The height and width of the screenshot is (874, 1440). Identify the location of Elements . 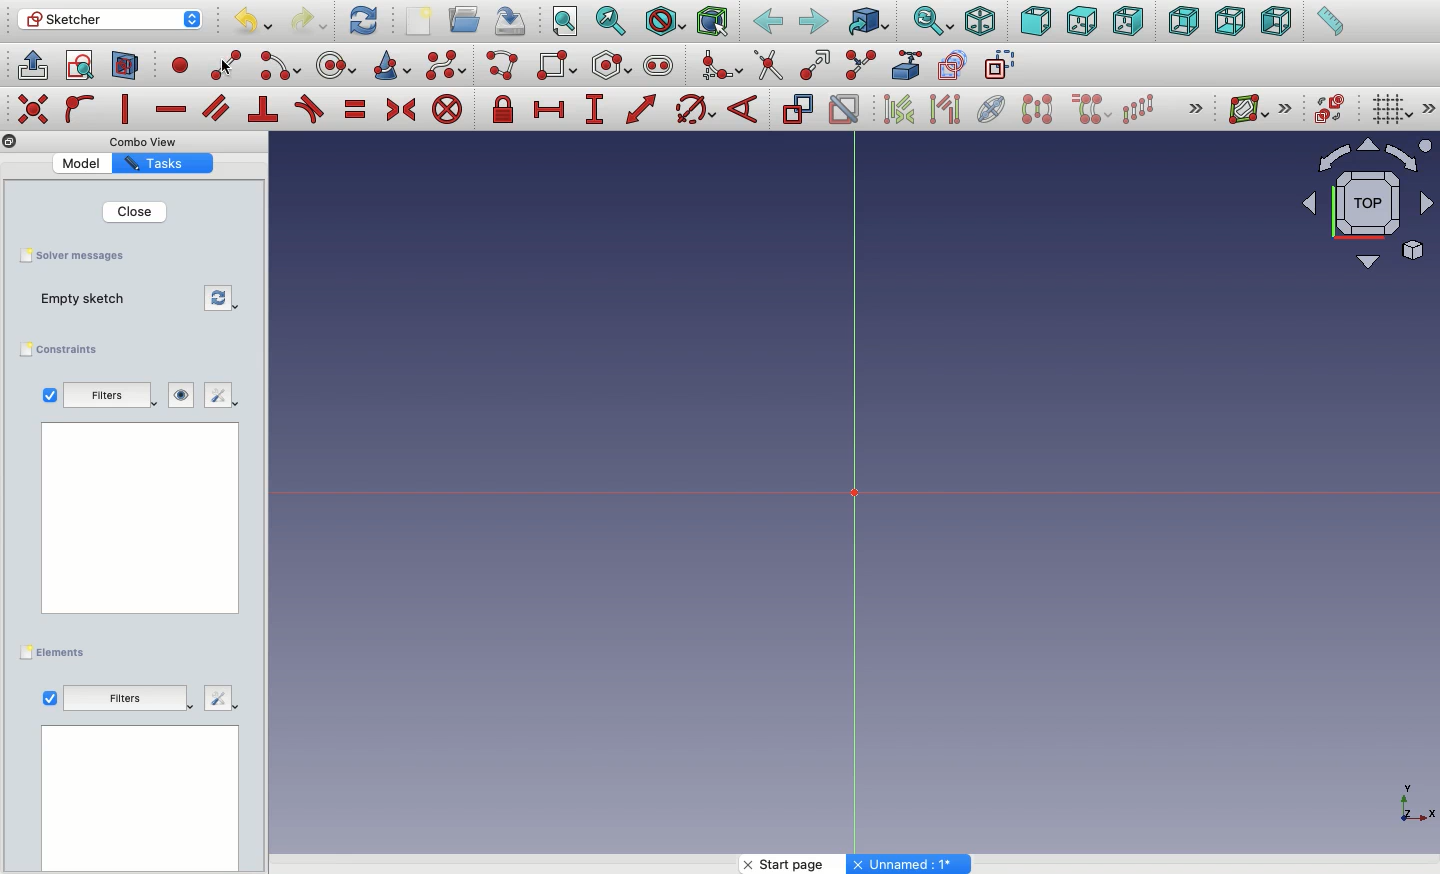
(57, 651).